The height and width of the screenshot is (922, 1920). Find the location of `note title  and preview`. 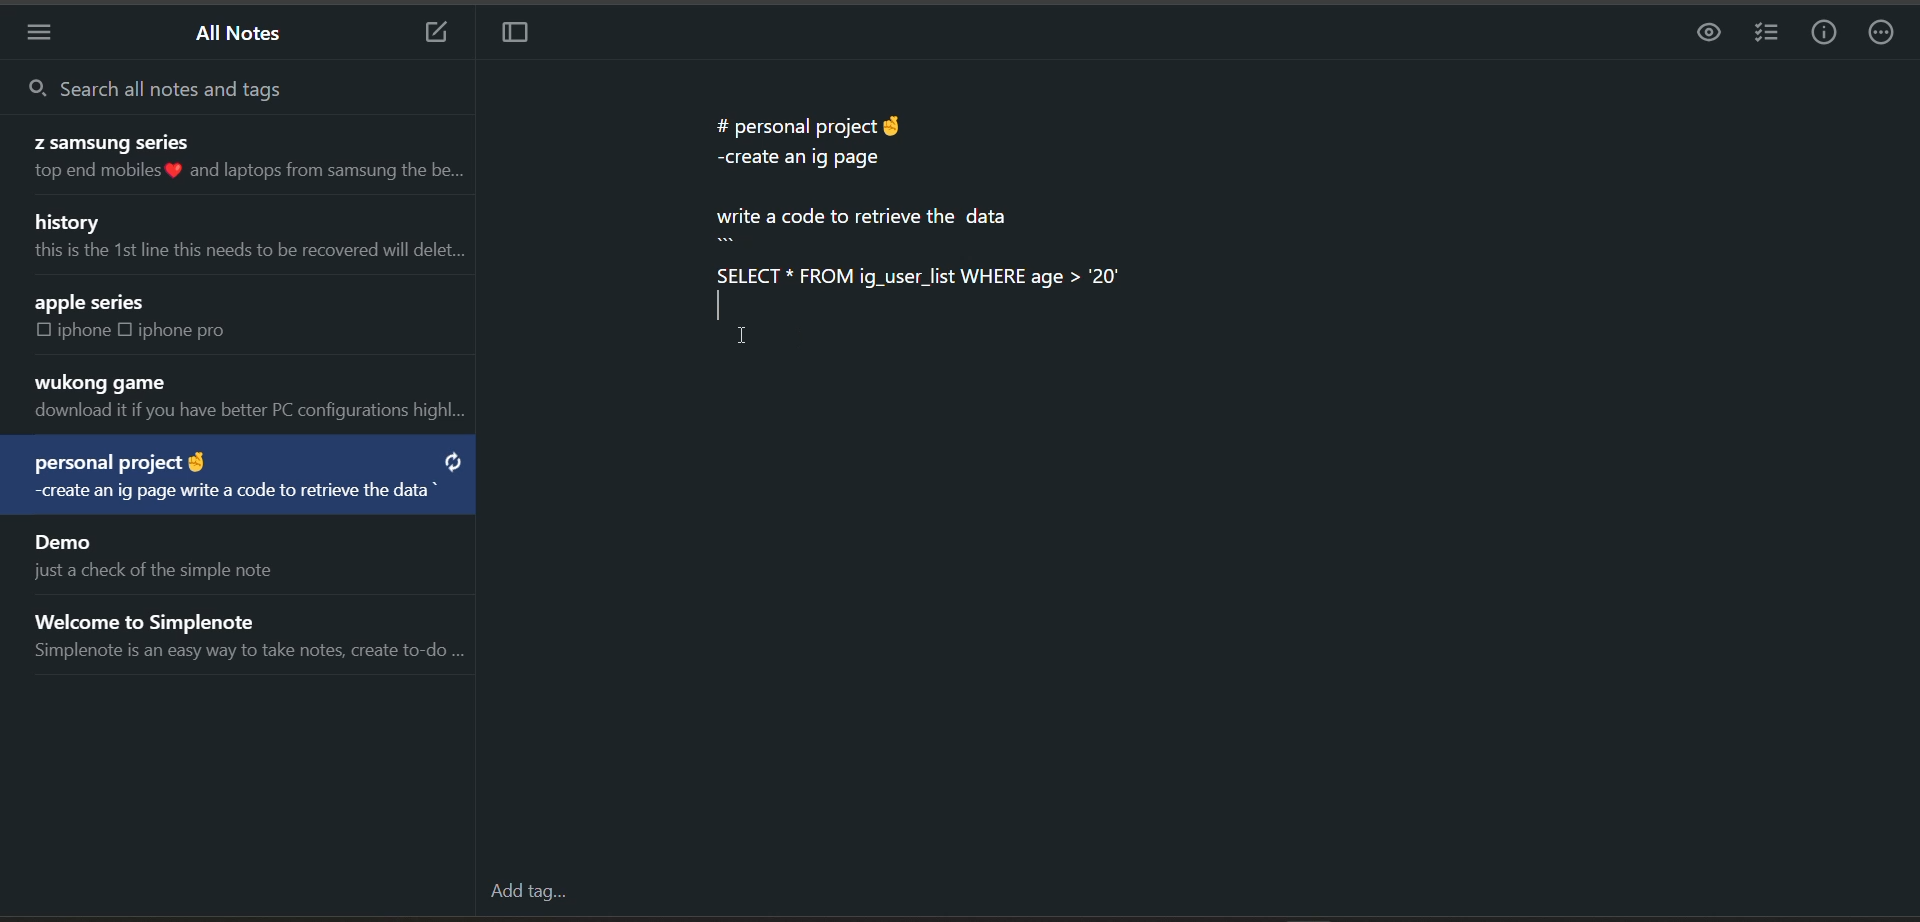

note title  and preview is located at coordinates (246, 239).